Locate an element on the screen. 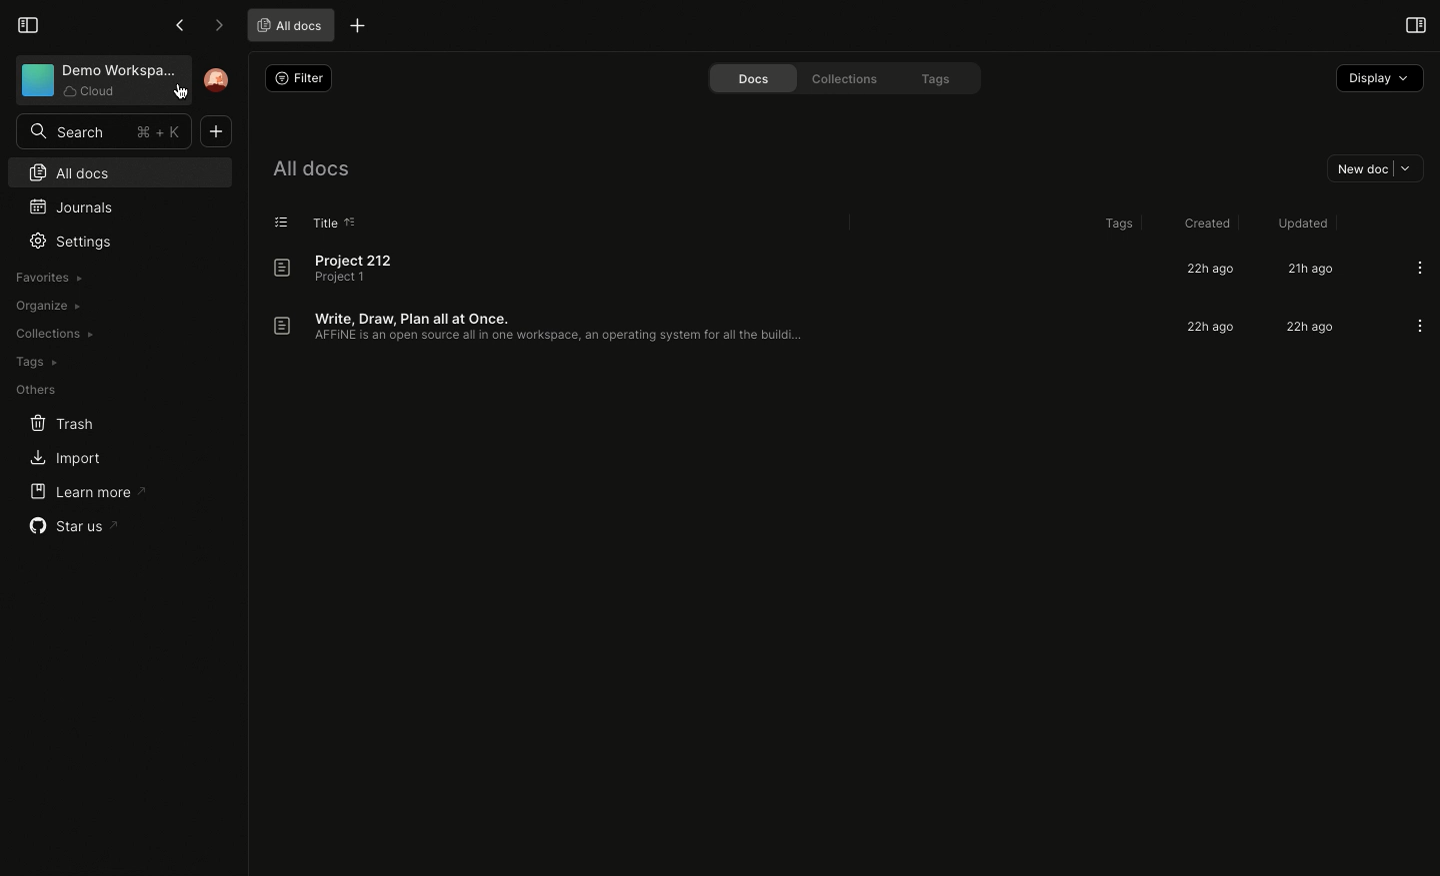  Collapse sidebar is located at coordinates (26, 23).